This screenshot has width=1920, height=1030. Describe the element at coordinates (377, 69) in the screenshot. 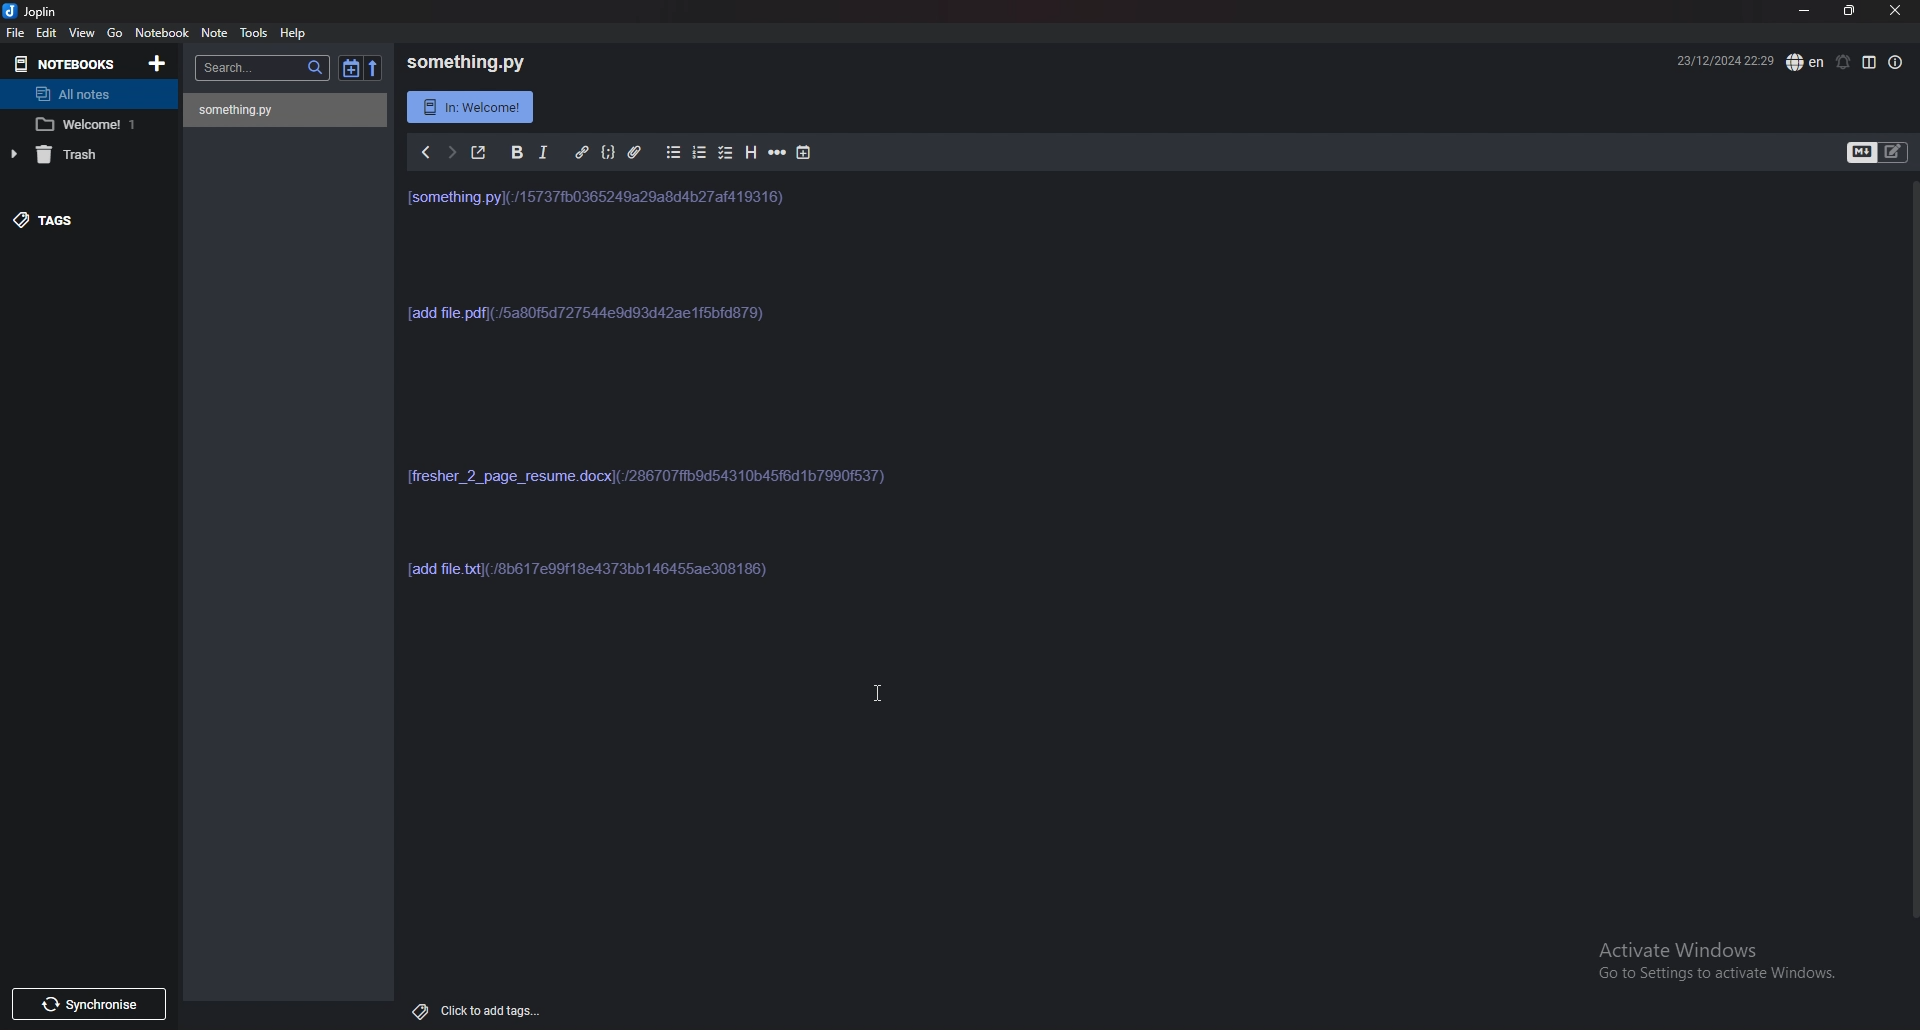

I see `reverse sort order` at that location.